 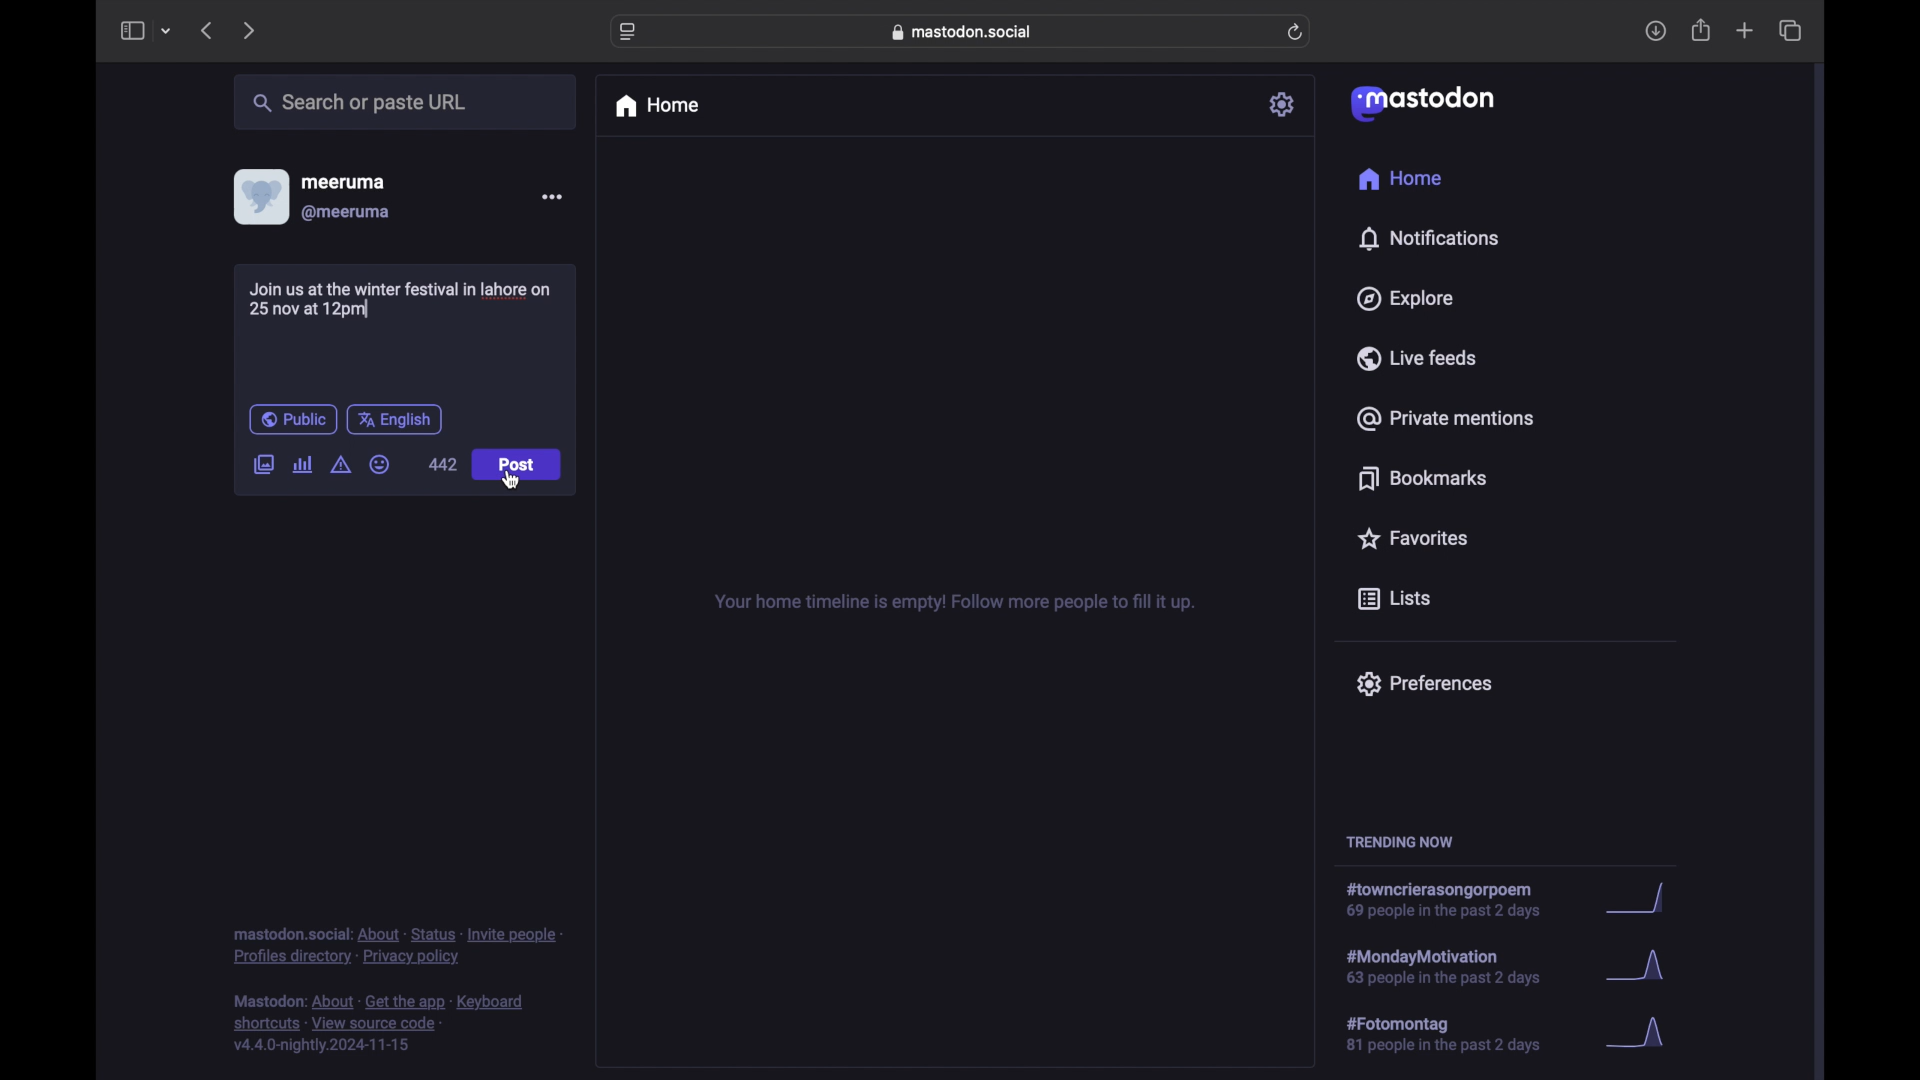 What do you see at coordinates (403, 300) in the screenshot?
I see `Join us at the winter festival in lahore on 25 at 12pm` at bounding box center [403, 300].